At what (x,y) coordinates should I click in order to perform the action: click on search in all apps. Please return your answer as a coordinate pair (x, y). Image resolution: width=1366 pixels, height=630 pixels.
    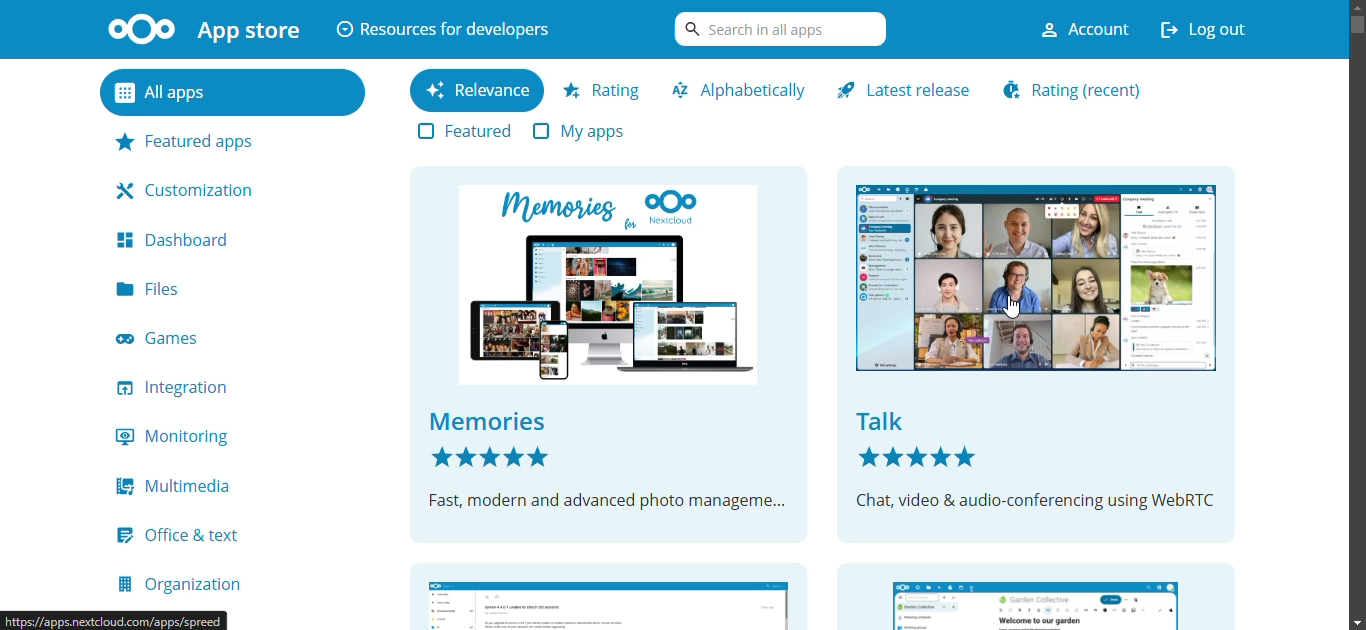
    Looking at the image, I should click on (775, 28).